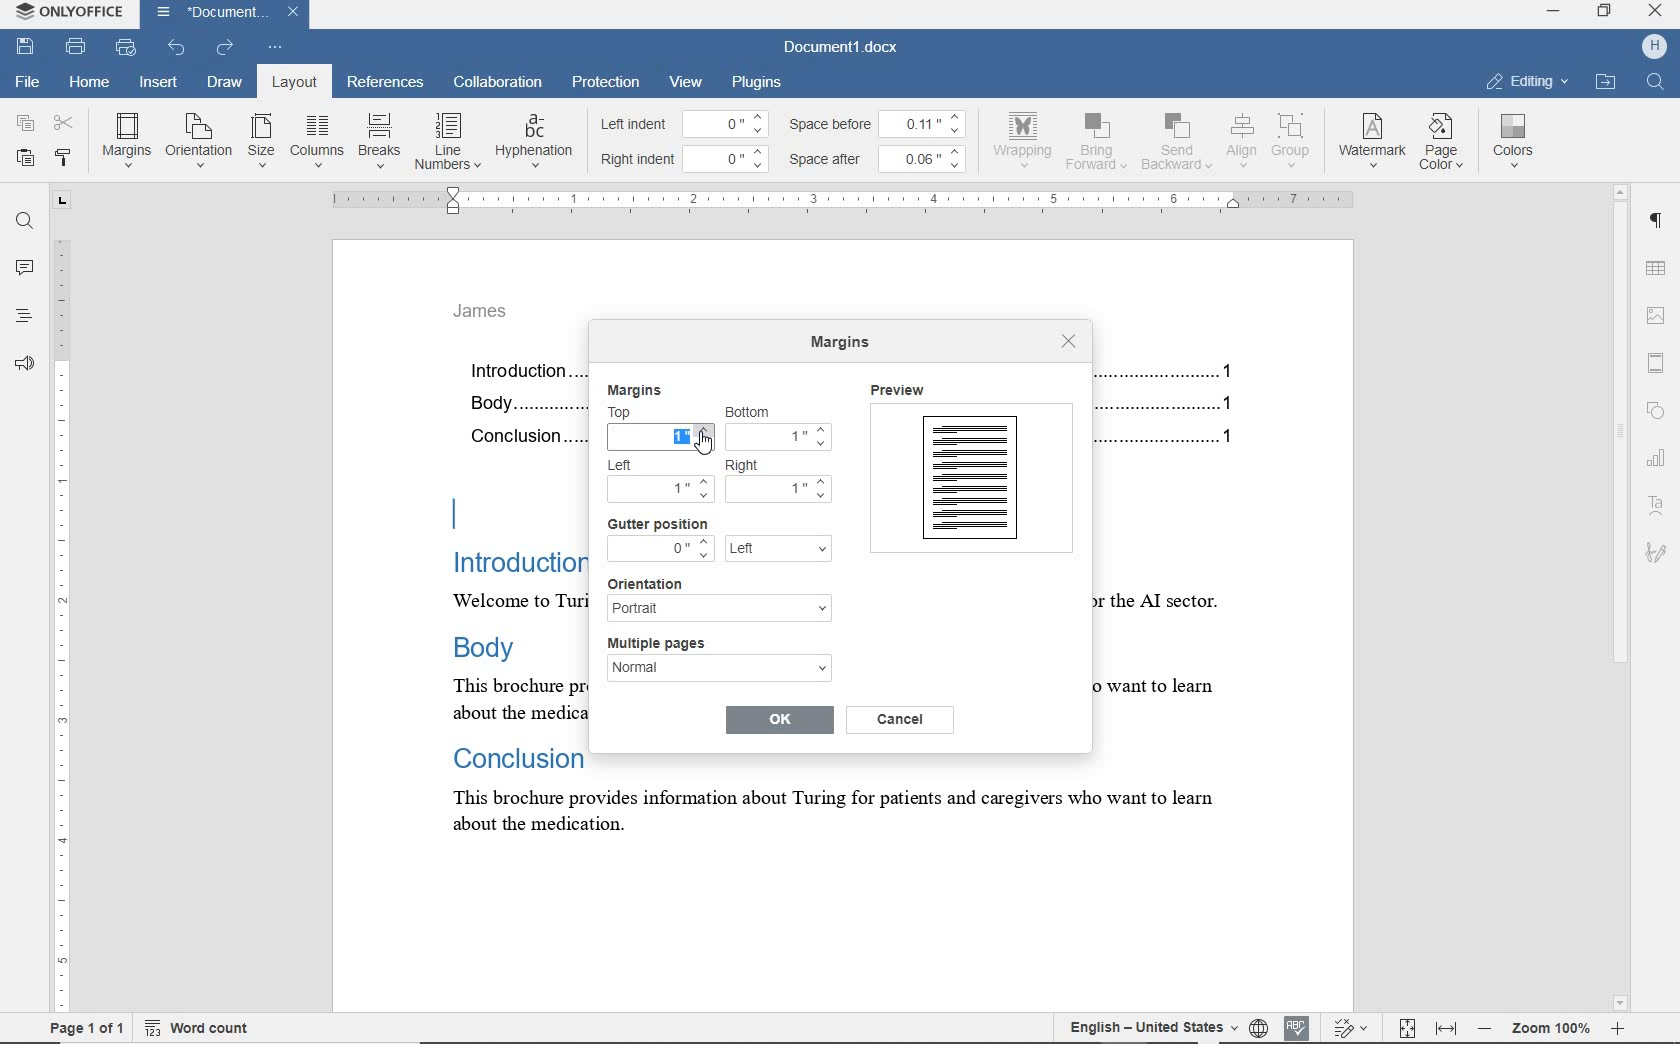 The width and height of the screenshot is (1680, 1044). Describe the element at coordinates (127, 50) in the screenshot. I see `quick print` at that location.